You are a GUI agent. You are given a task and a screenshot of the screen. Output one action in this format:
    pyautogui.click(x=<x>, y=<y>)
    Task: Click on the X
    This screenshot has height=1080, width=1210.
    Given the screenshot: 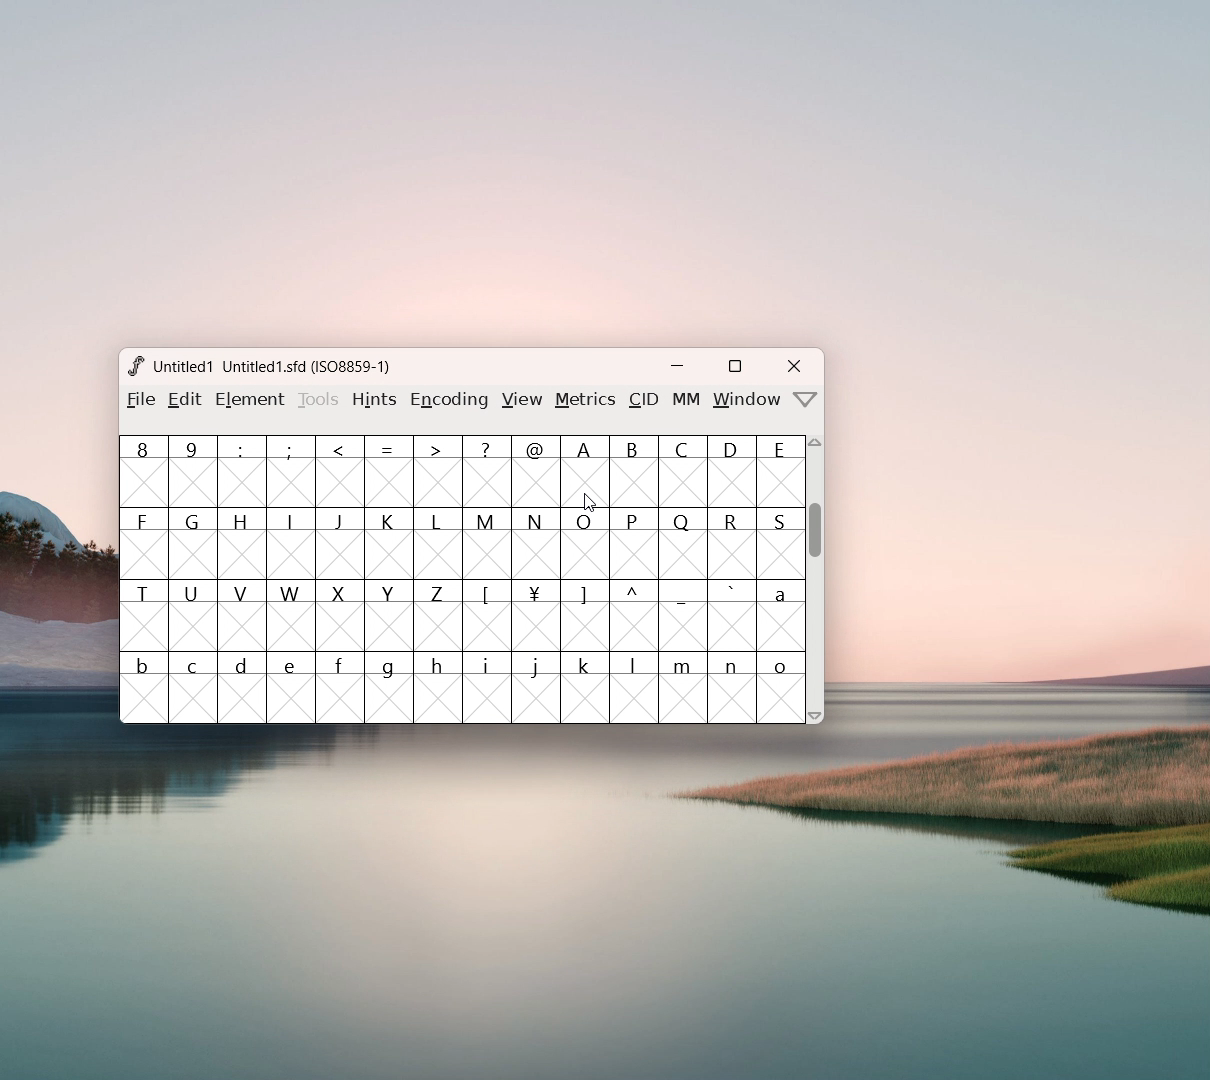 What is the action you would take?
    pyautogui.click(x=340, y=616)
    